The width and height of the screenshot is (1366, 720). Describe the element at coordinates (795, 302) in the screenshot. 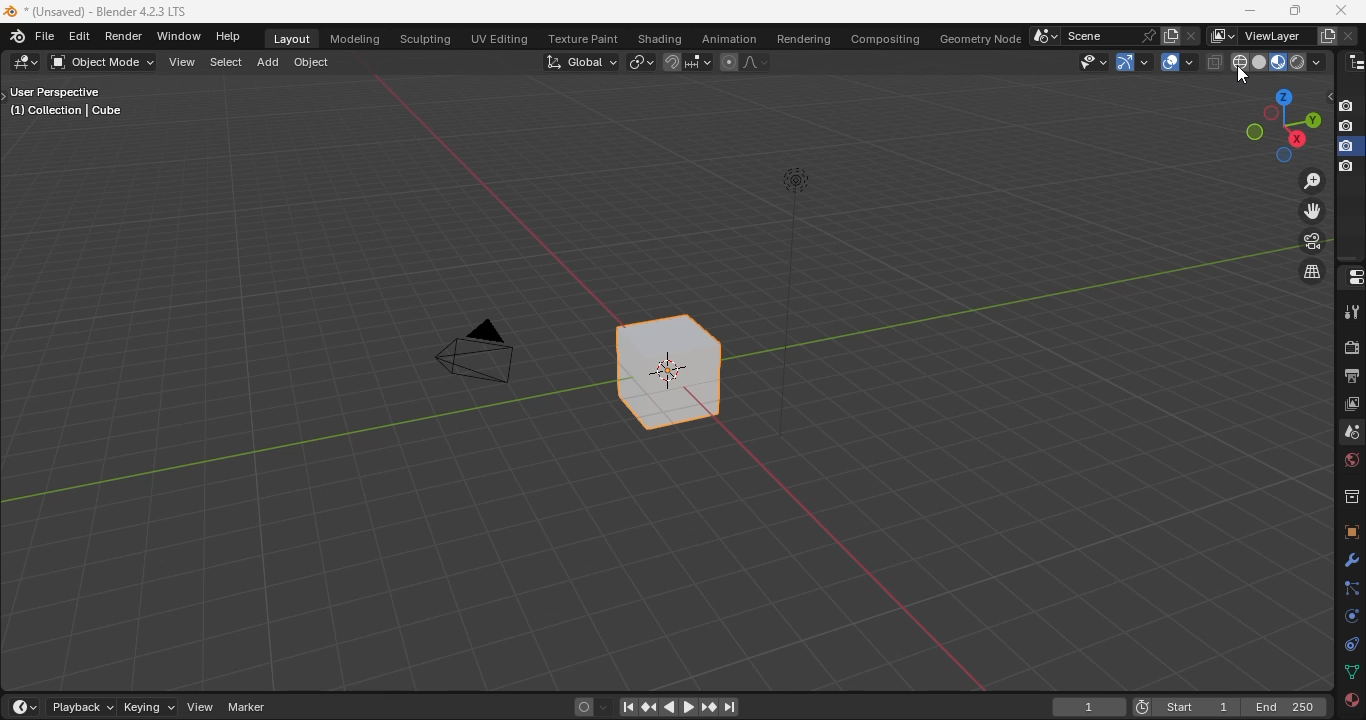

I see `light object` at that location.